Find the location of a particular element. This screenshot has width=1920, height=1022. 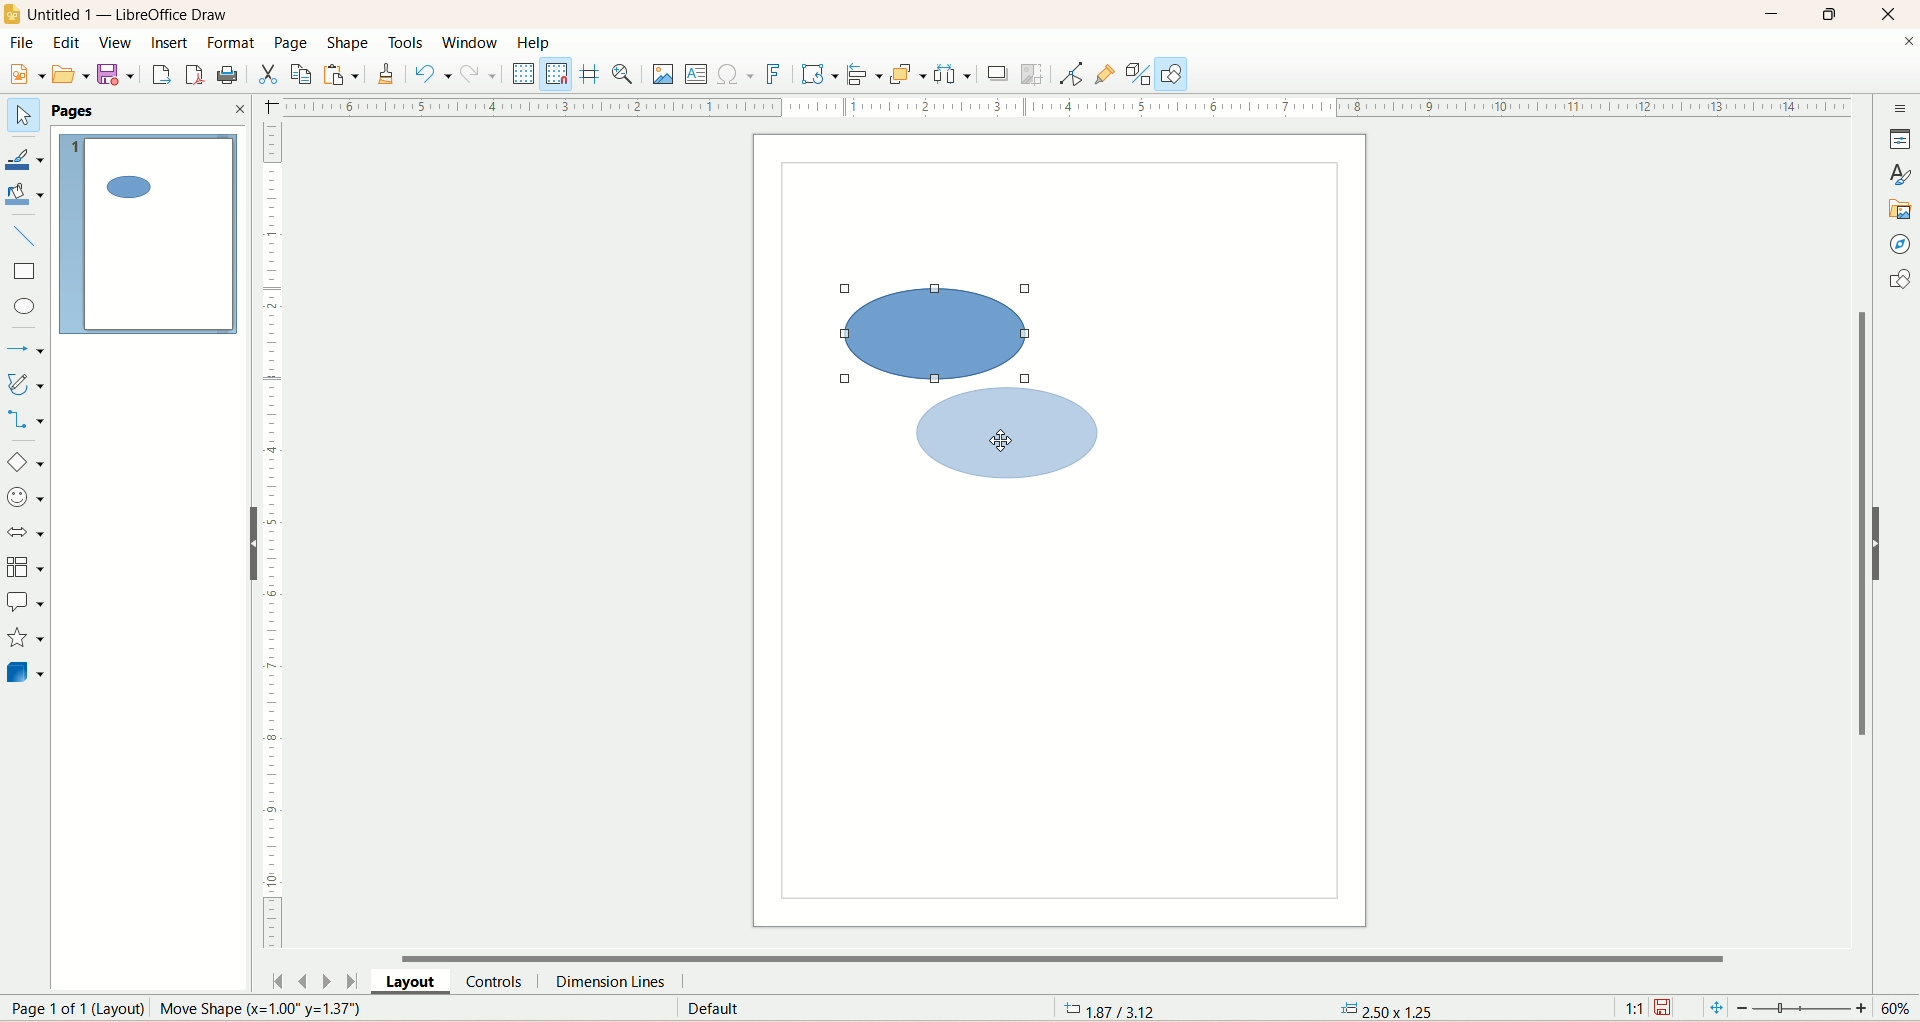

pages is located at coordinates (77, 111).